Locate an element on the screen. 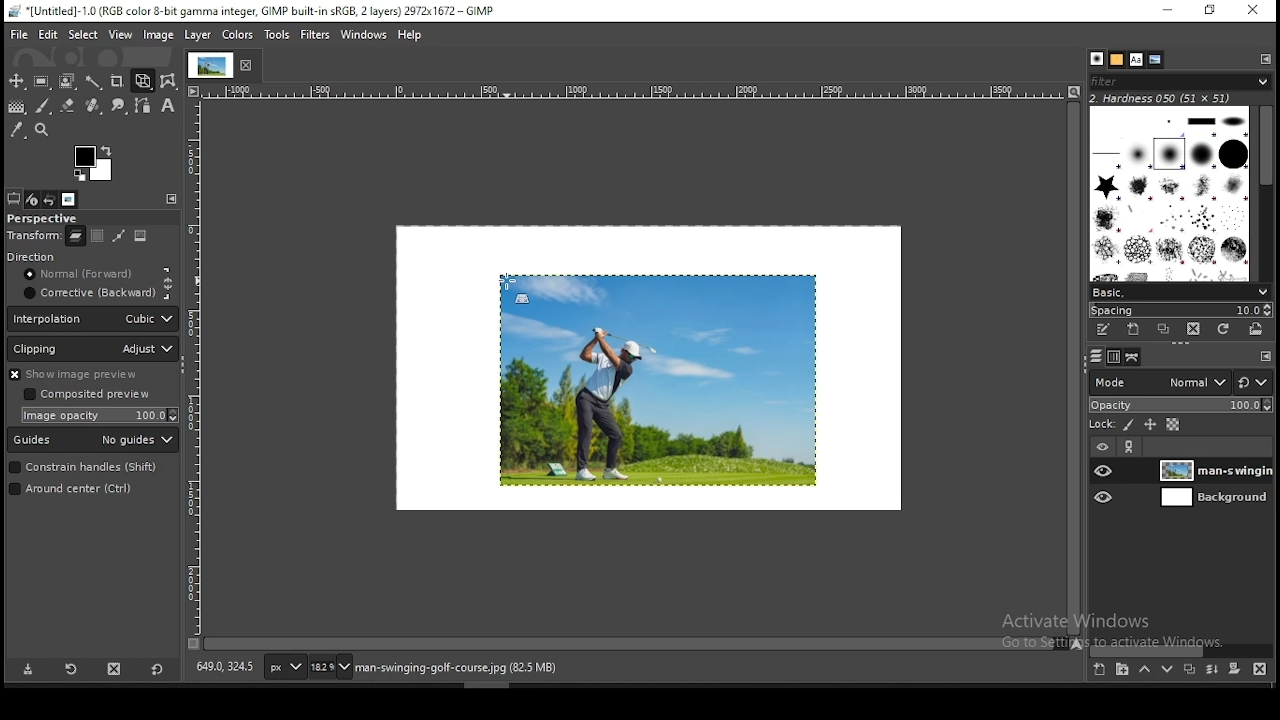 Image resolution: width=1280 pixels, height=720 pixels. scroll bar is located at coordinates (630, 646).